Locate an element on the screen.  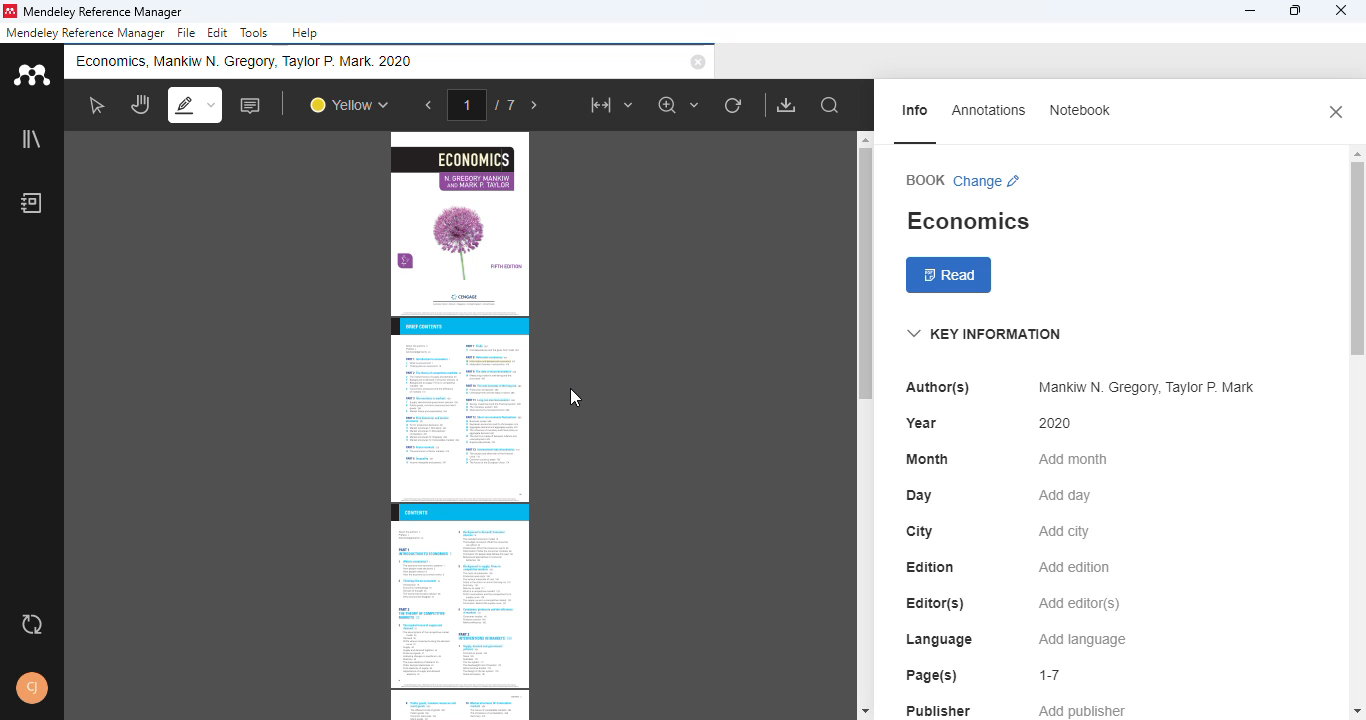
notebook is located at coordinates (31, 202).